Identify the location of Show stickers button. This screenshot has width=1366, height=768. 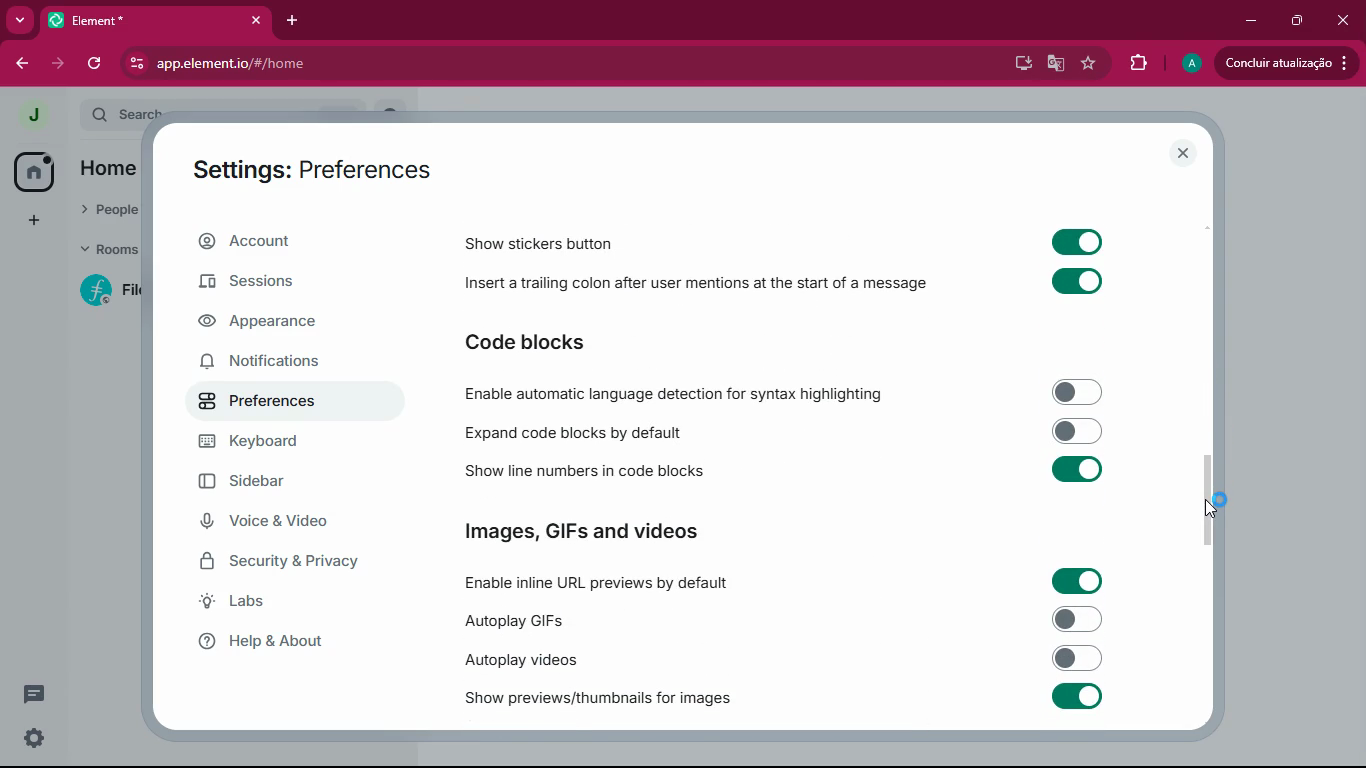
(533, 245).